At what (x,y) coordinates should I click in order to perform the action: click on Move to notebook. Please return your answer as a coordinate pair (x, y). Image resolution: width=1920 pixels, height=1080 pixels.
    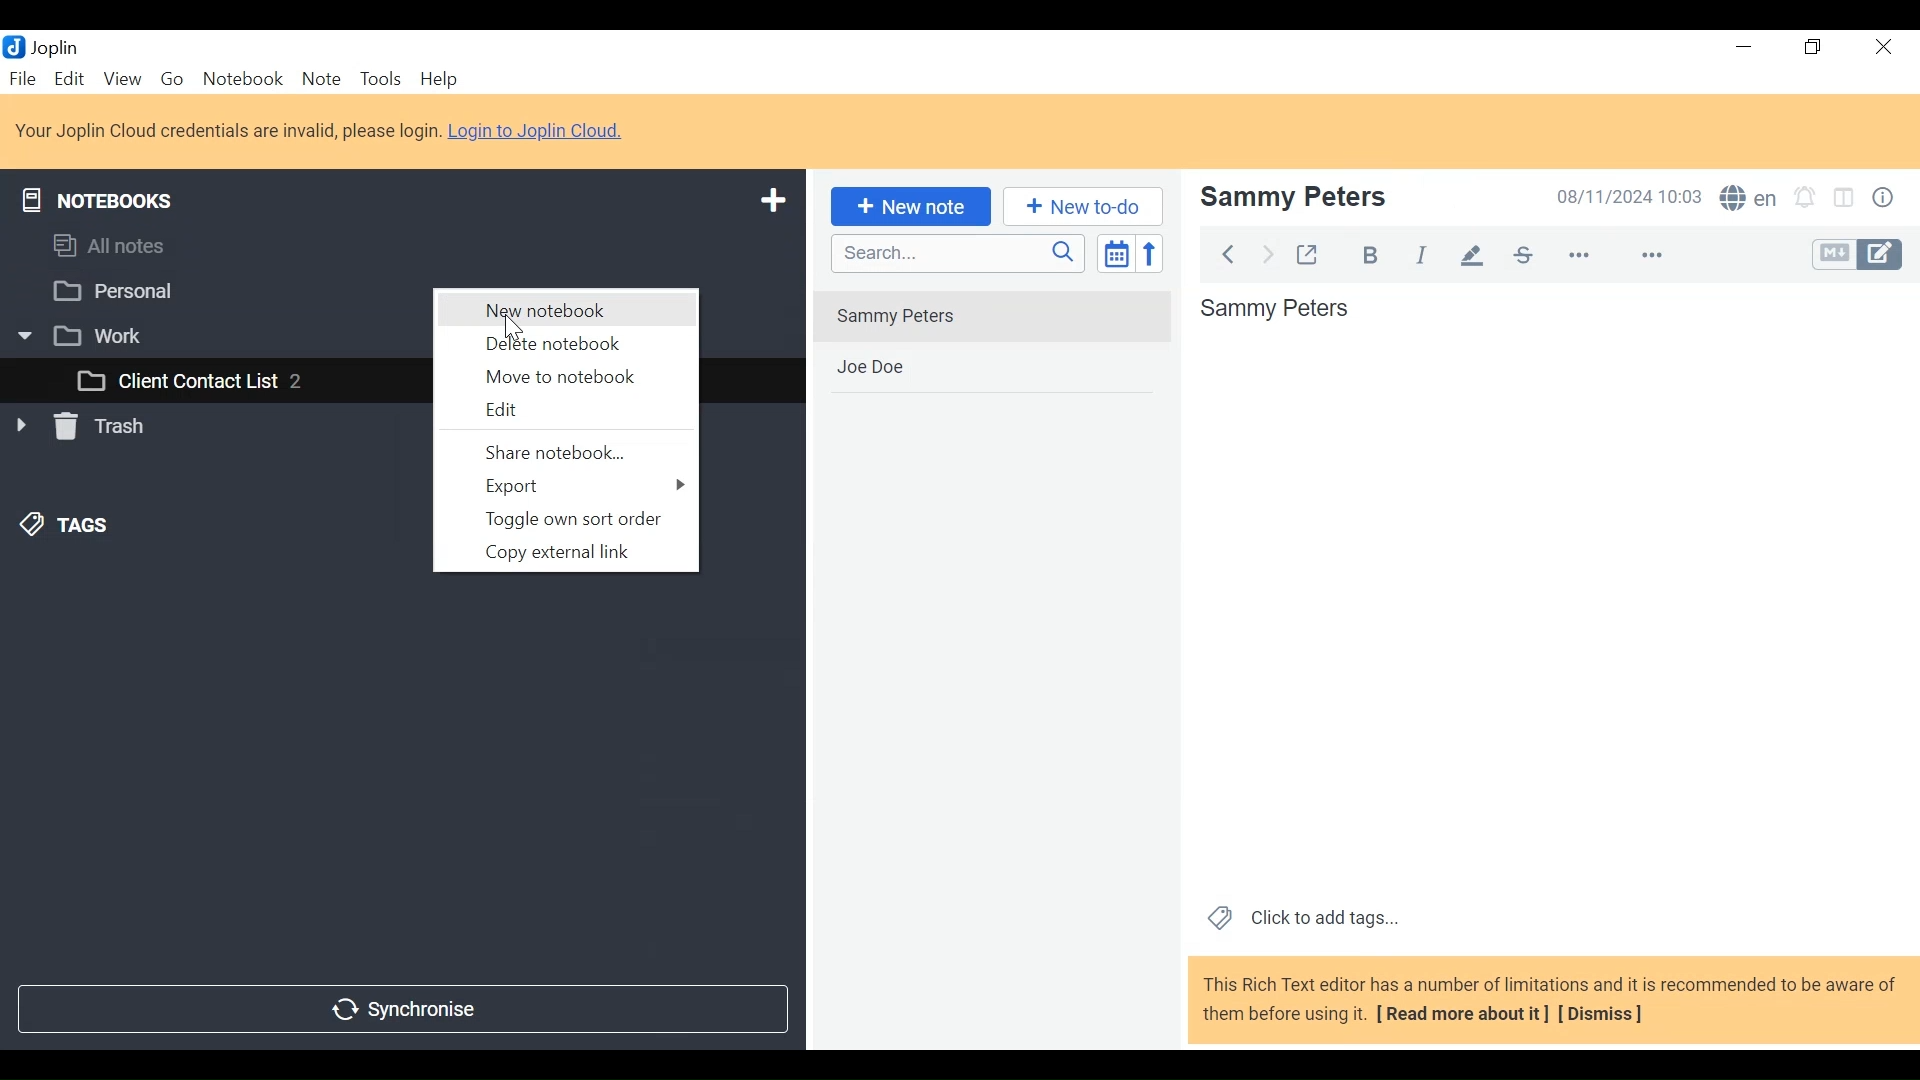
    Looking at the image, I should click on (565, 377).